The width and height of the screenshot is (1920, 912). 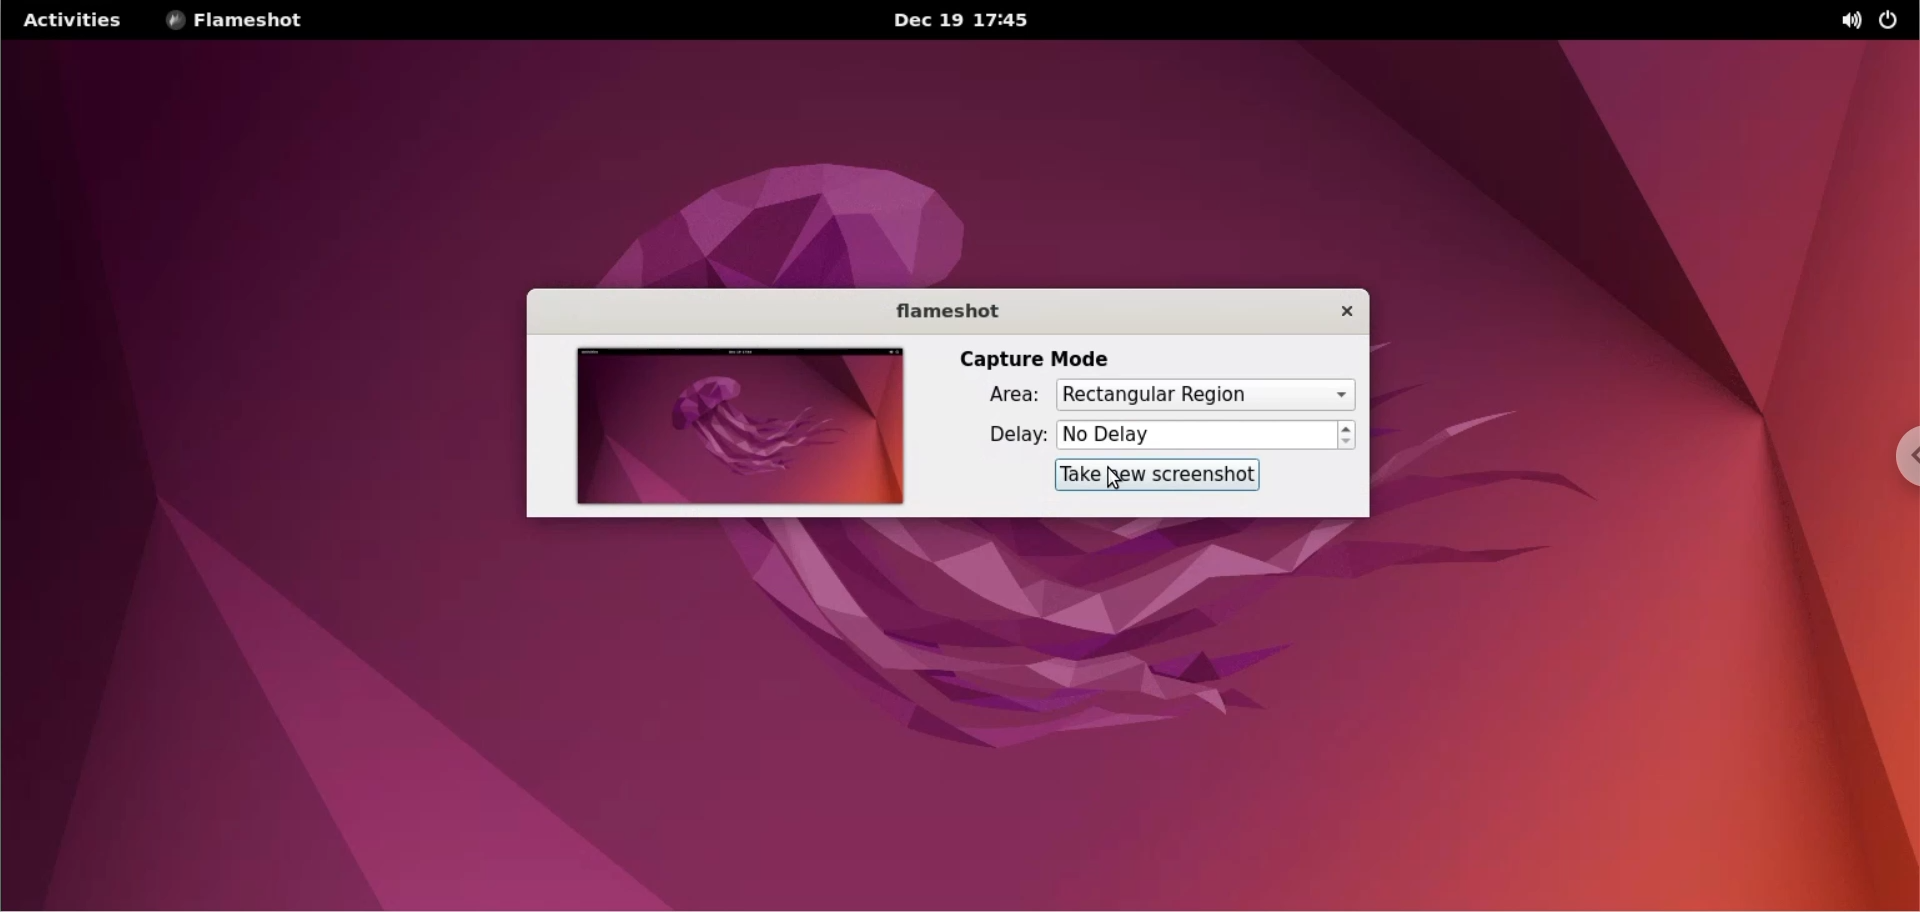 I want to click on increment and decrement delay, so click(x=1348, y=433).